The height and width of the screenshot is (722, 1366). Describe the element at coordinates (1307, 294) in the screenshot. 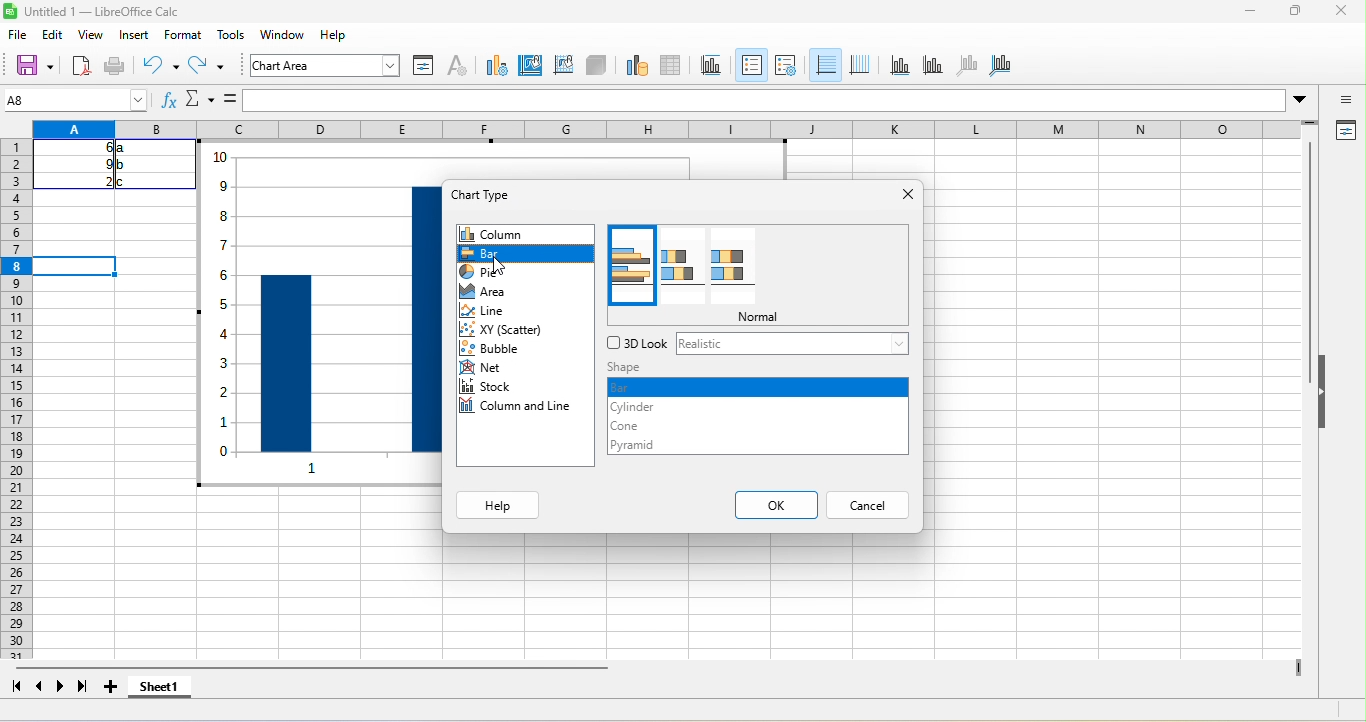

I see `vertical scroll bar` at that location.